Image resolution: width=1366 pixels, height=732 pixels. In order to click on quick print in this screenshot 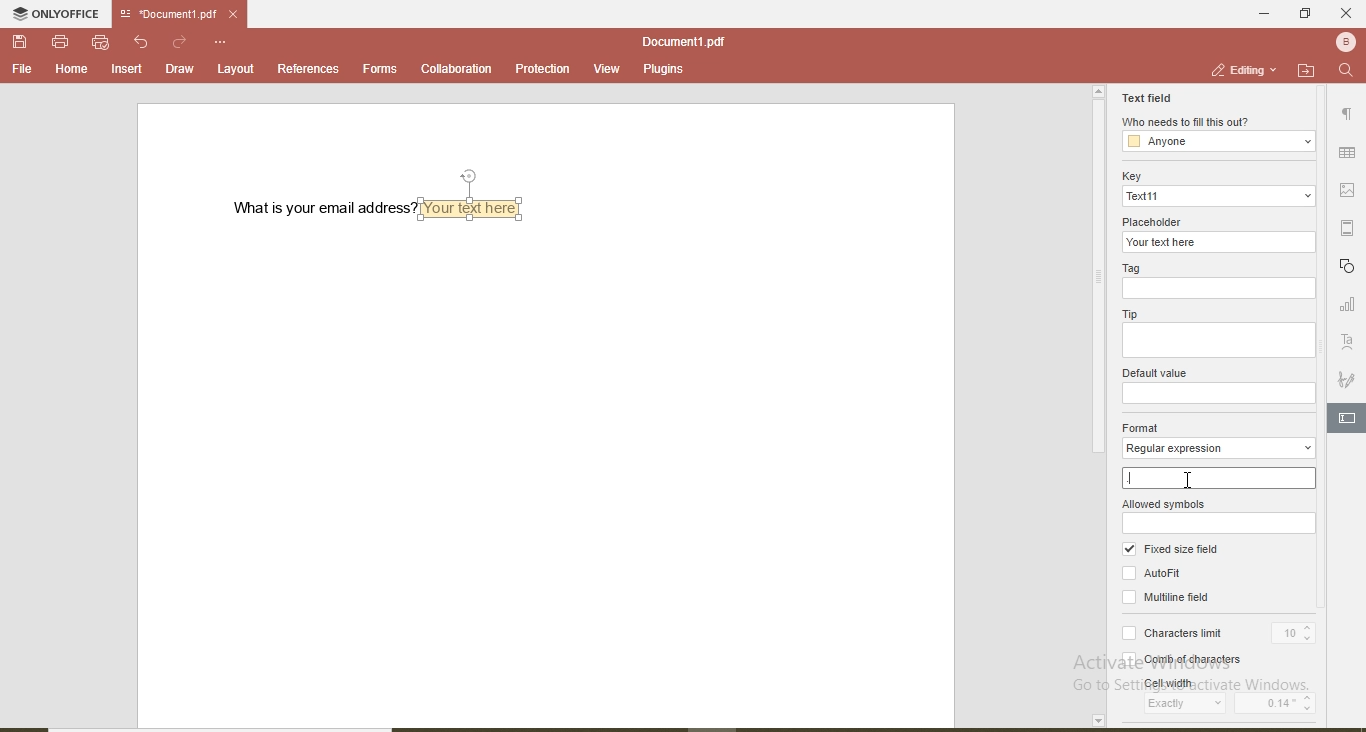, I will do `click(101, 42)`.